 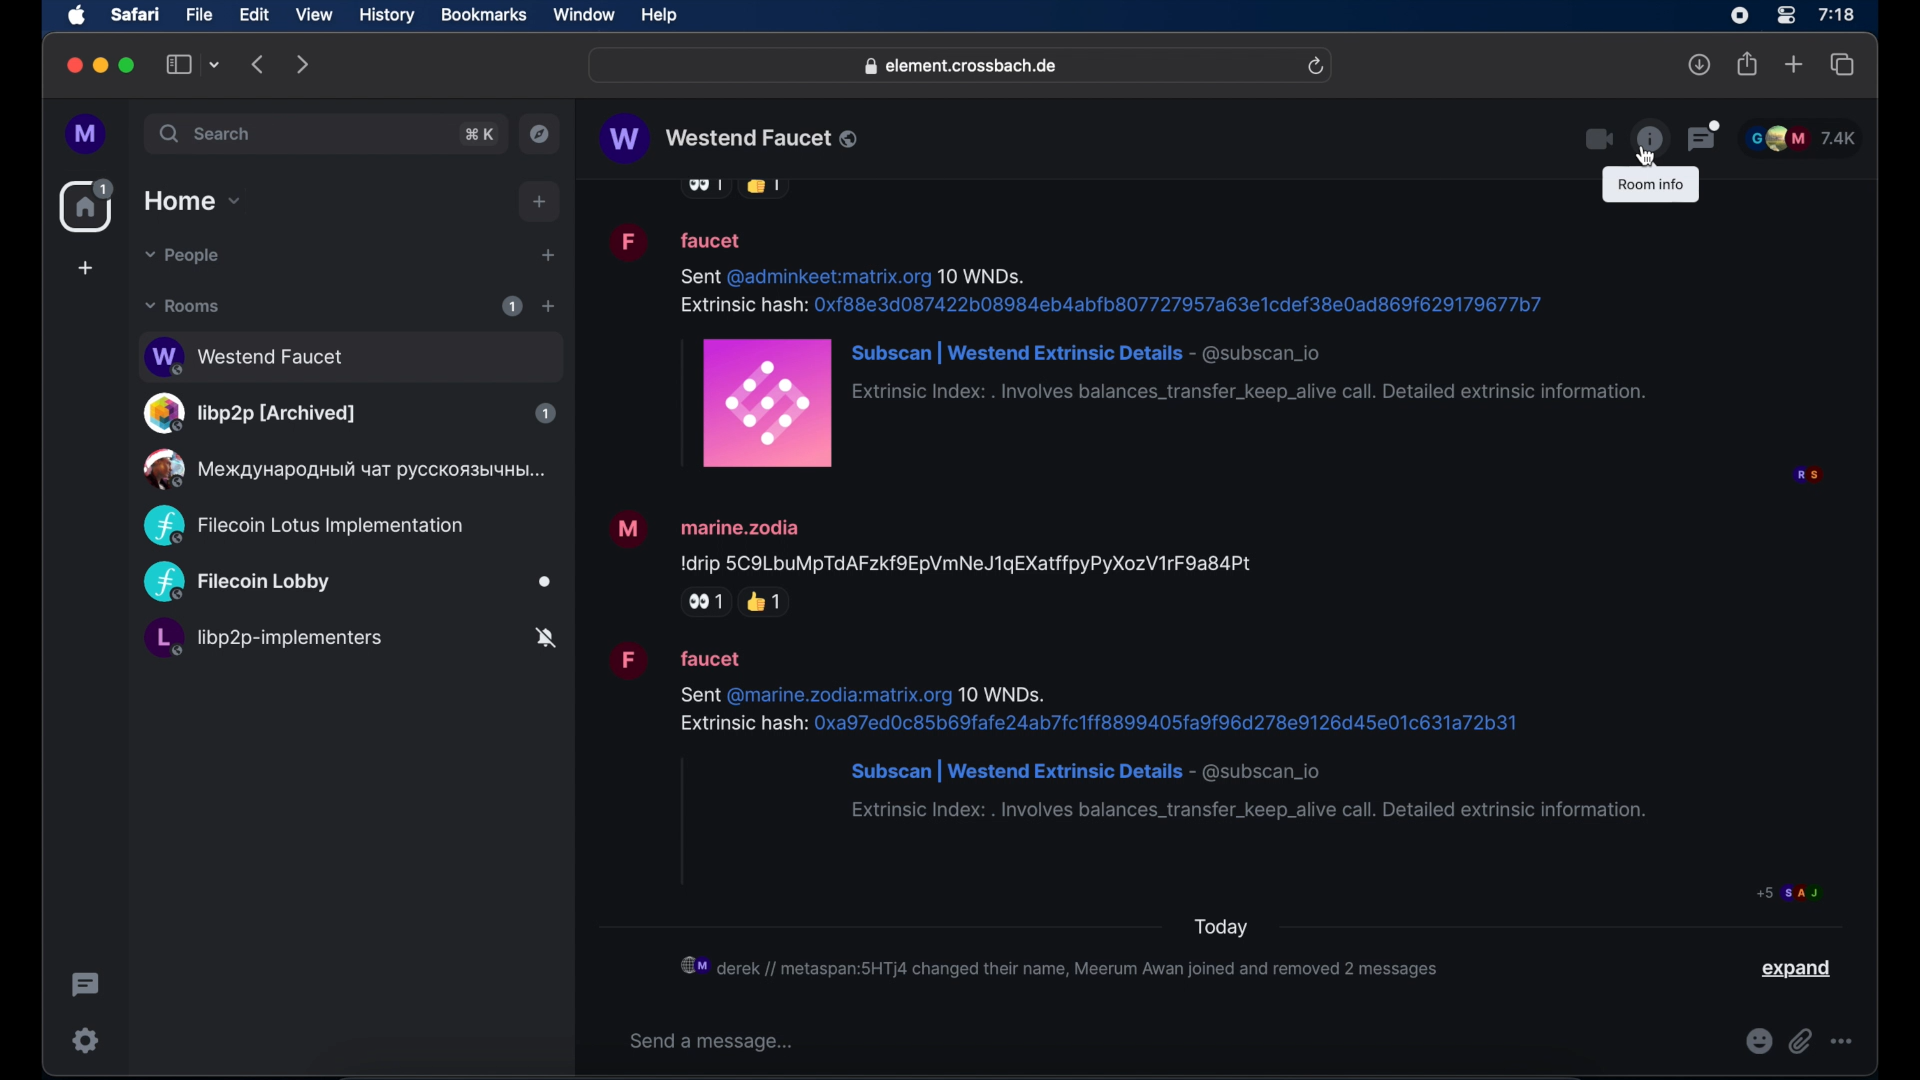 What do you see at coordinates (303, 64) in the screenshot?
I see `forward` at bounding box center [303, 64].